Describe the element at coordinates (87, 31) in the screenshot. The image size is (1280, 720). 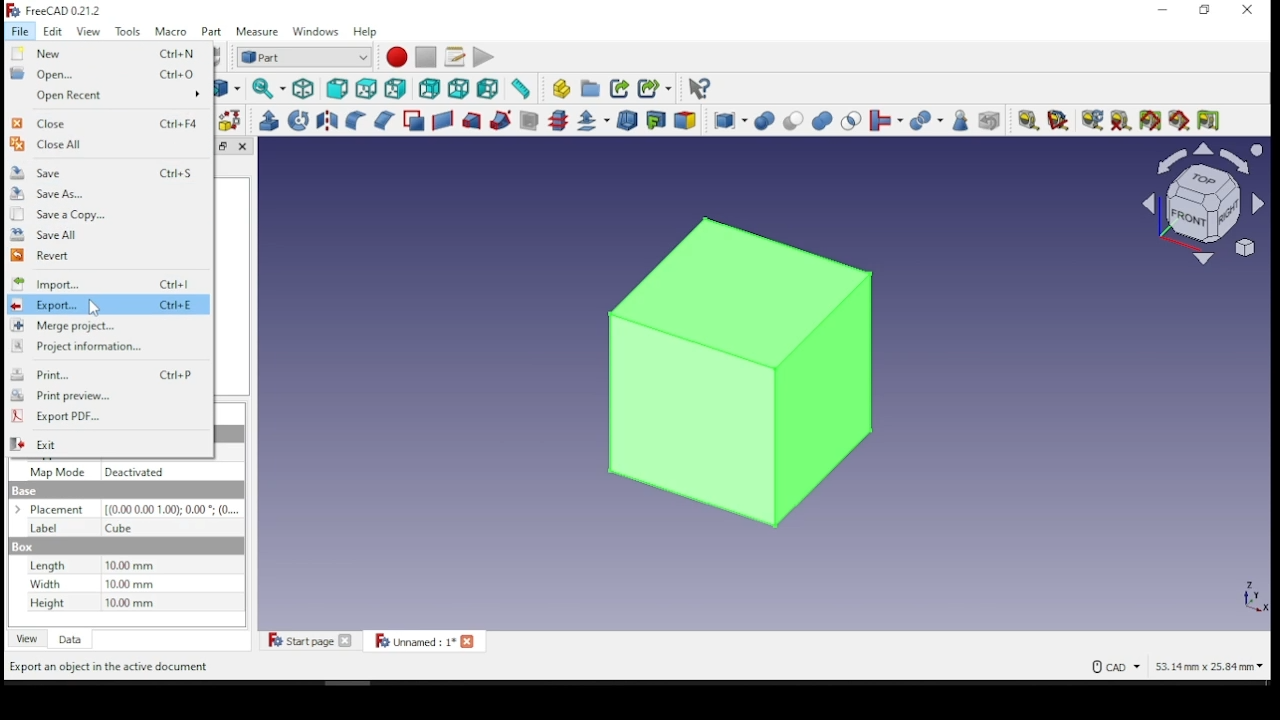
I see `View` at that location.